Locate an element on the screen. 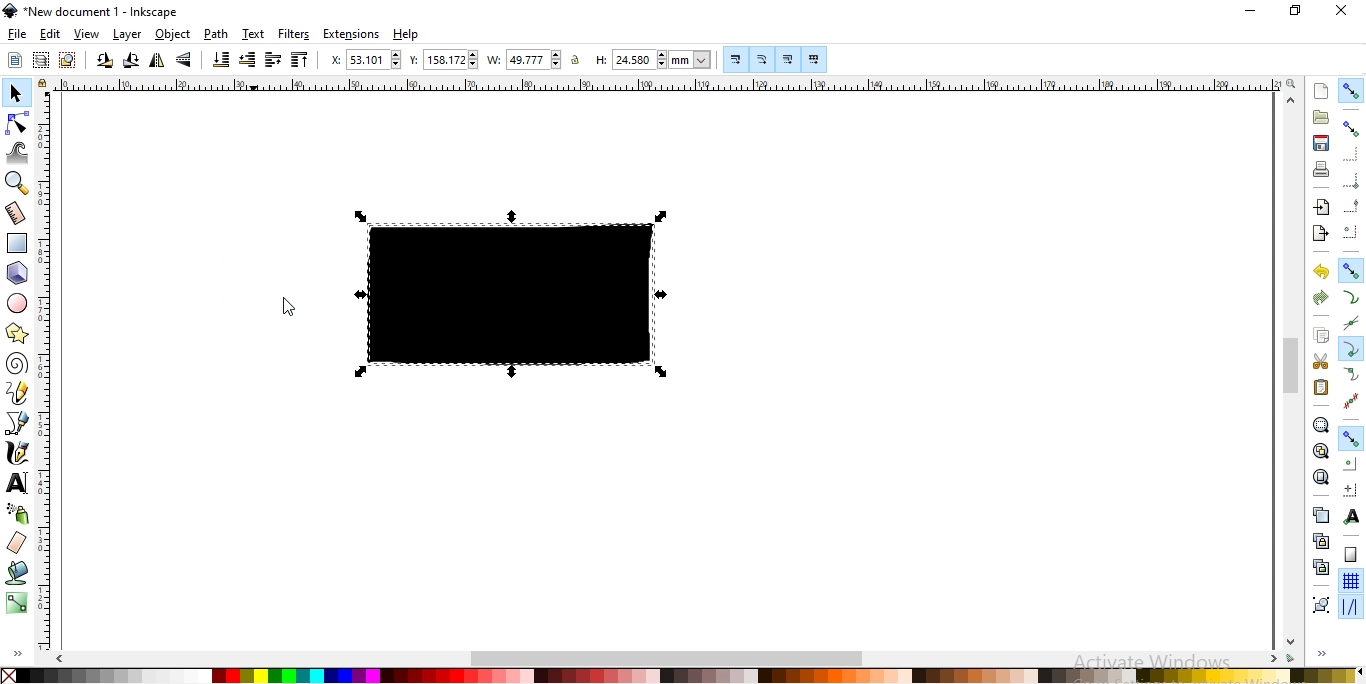  create a clone is located at coordinates (1319, 541).